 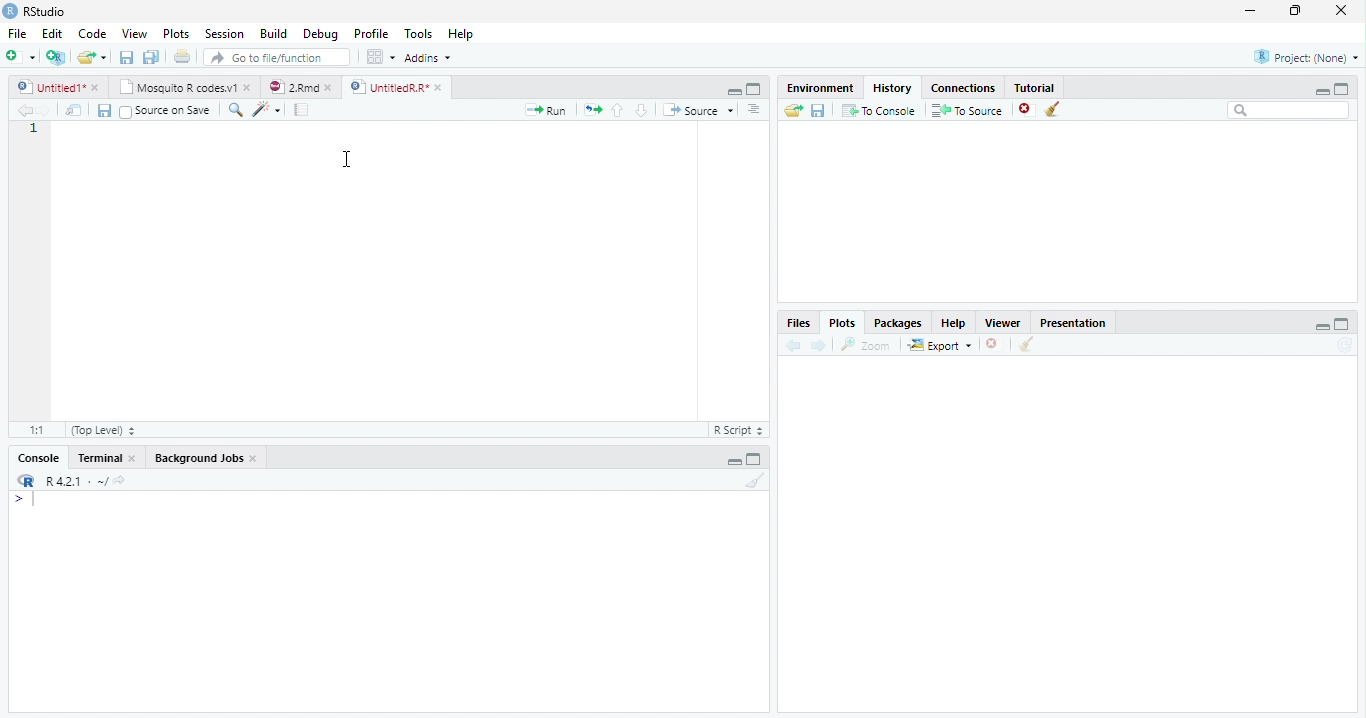 I want to click on Find/Replace, so click(x=233, y=110).